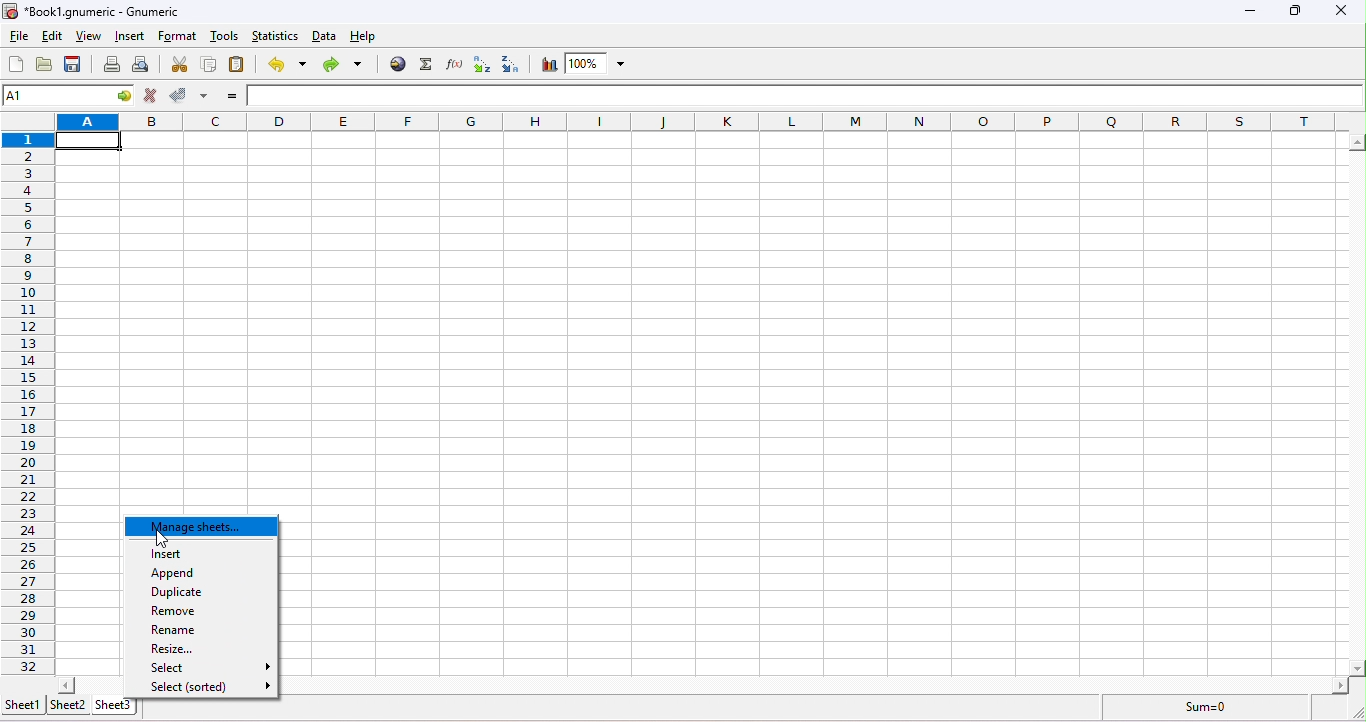 The height and width of the screenshot is (722, 1366). What do you see at coordinates (178, 36) in the screenshot?
I see `format` at bounding box center [178, 36].